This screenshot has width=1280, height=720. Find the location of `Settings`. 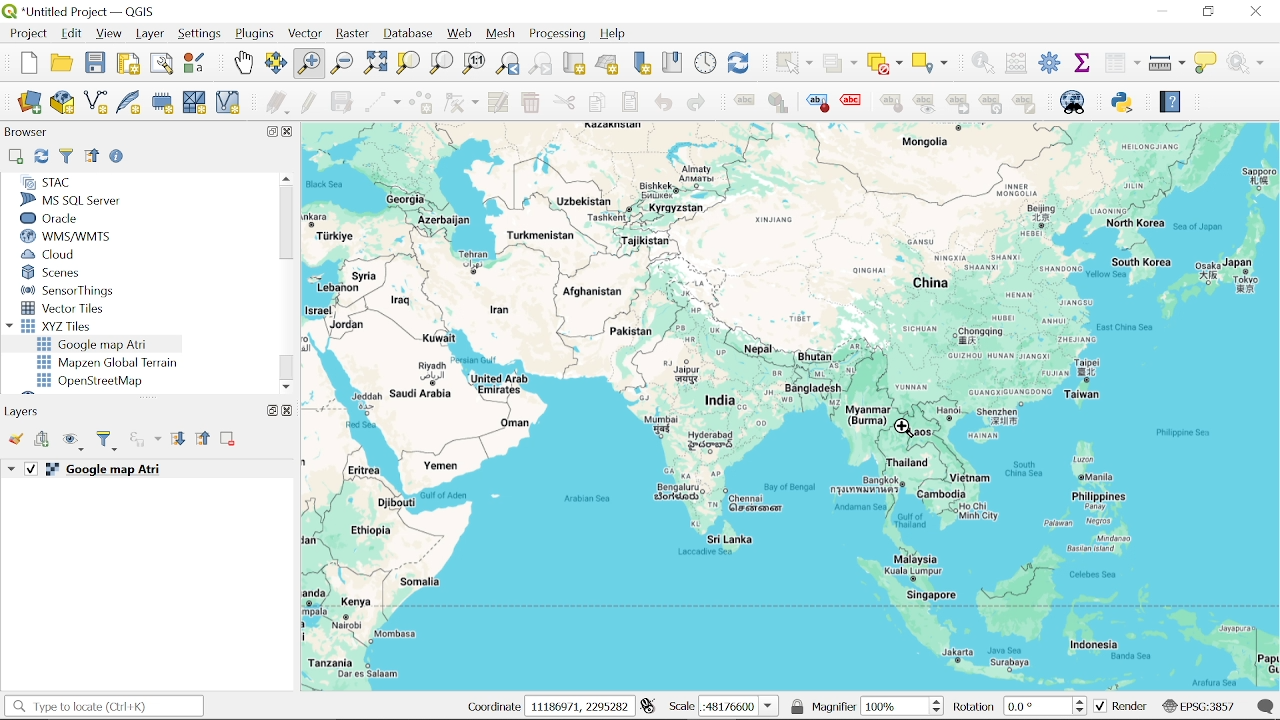

Settings is located at coordinates (1050, 64).